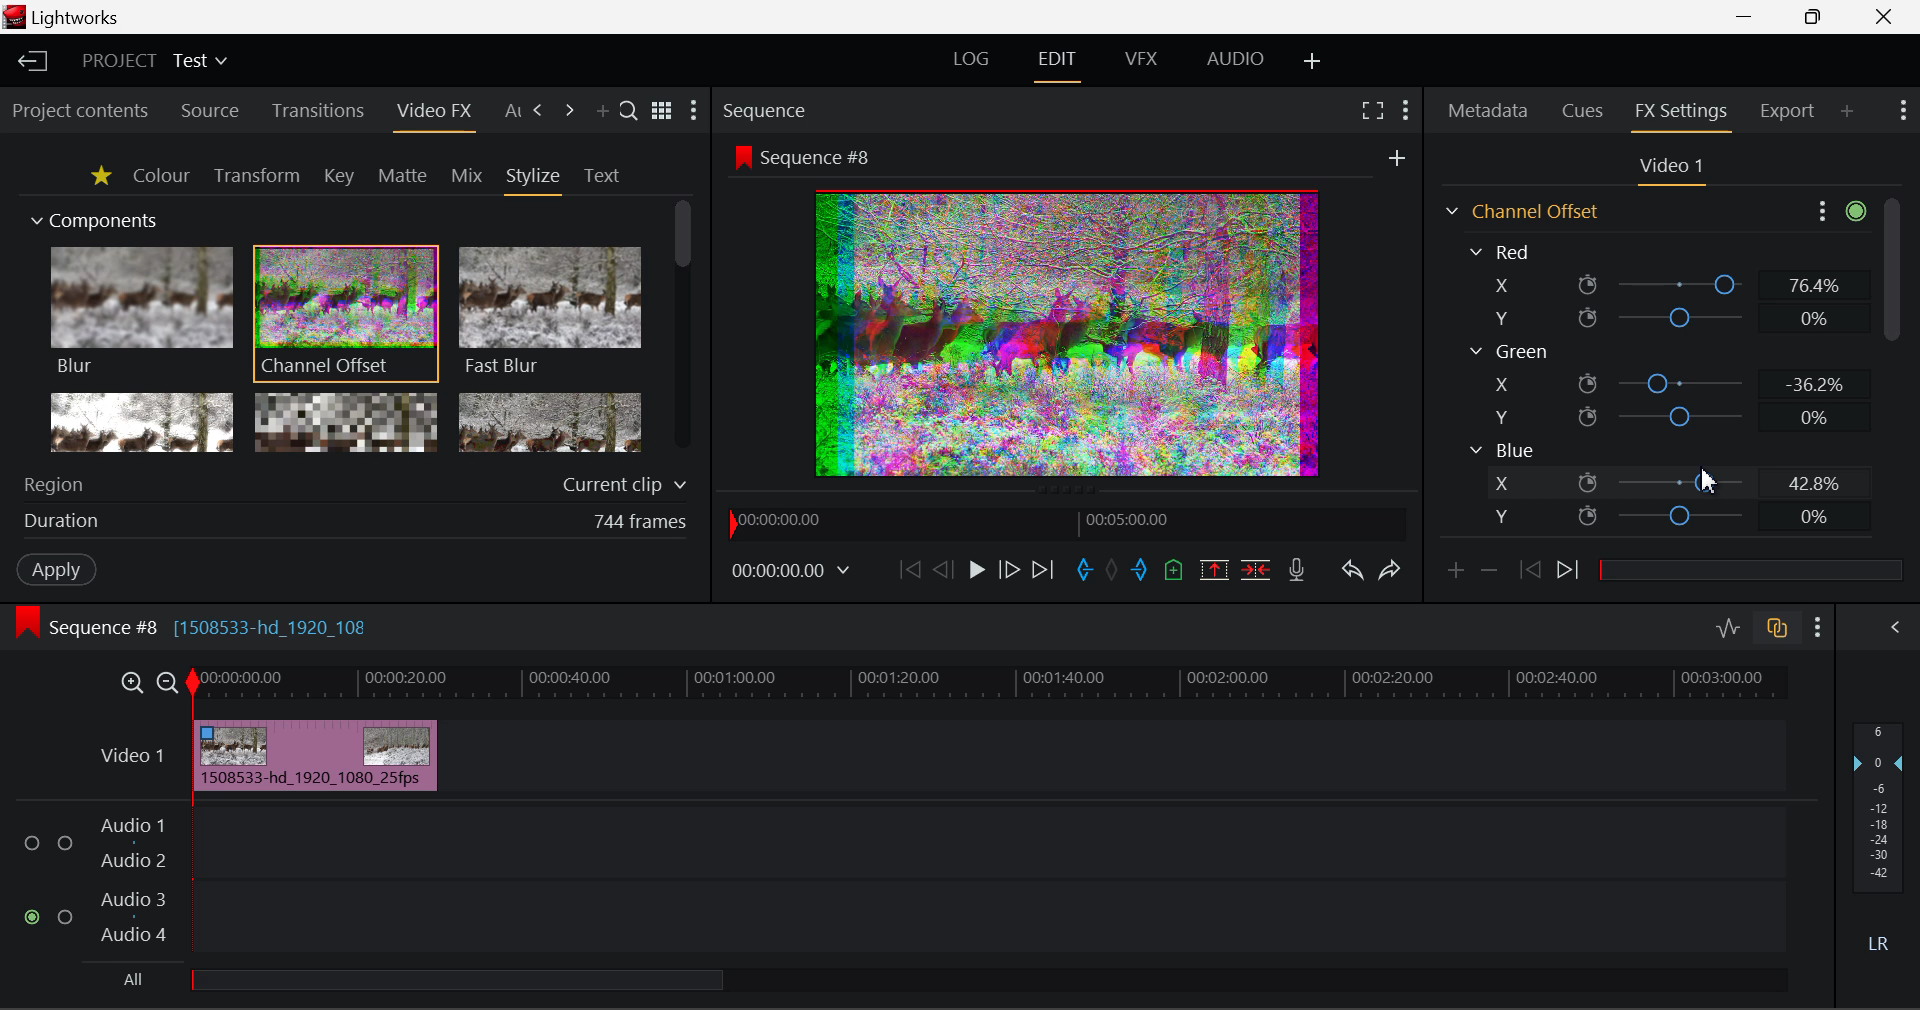  Describe the element at coordinates (160, 175) in the screenshot. I see `Colour` at that location.